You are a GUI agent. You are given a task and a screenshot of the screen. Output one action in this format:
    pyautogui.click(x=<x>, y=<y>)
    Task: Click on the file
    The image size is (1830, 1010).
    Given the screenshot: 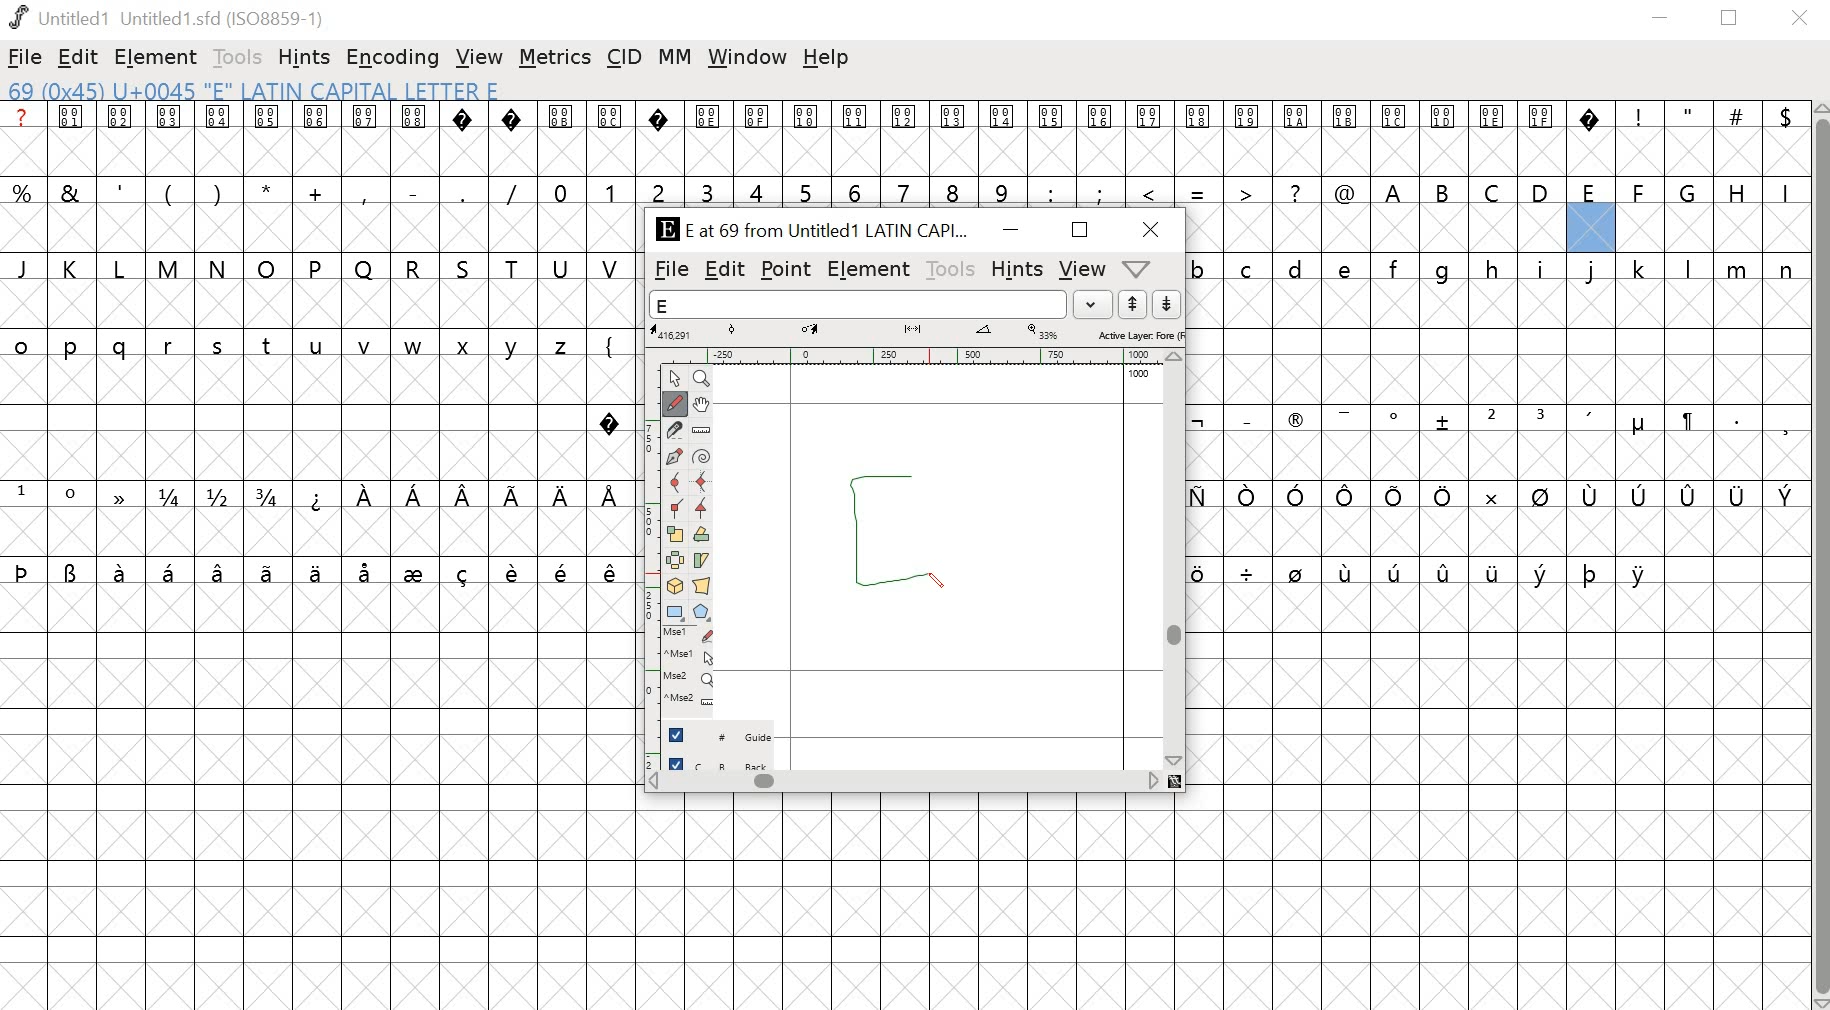 What is the action you would take?
    pyautogui.click(x=25, y=59)
    